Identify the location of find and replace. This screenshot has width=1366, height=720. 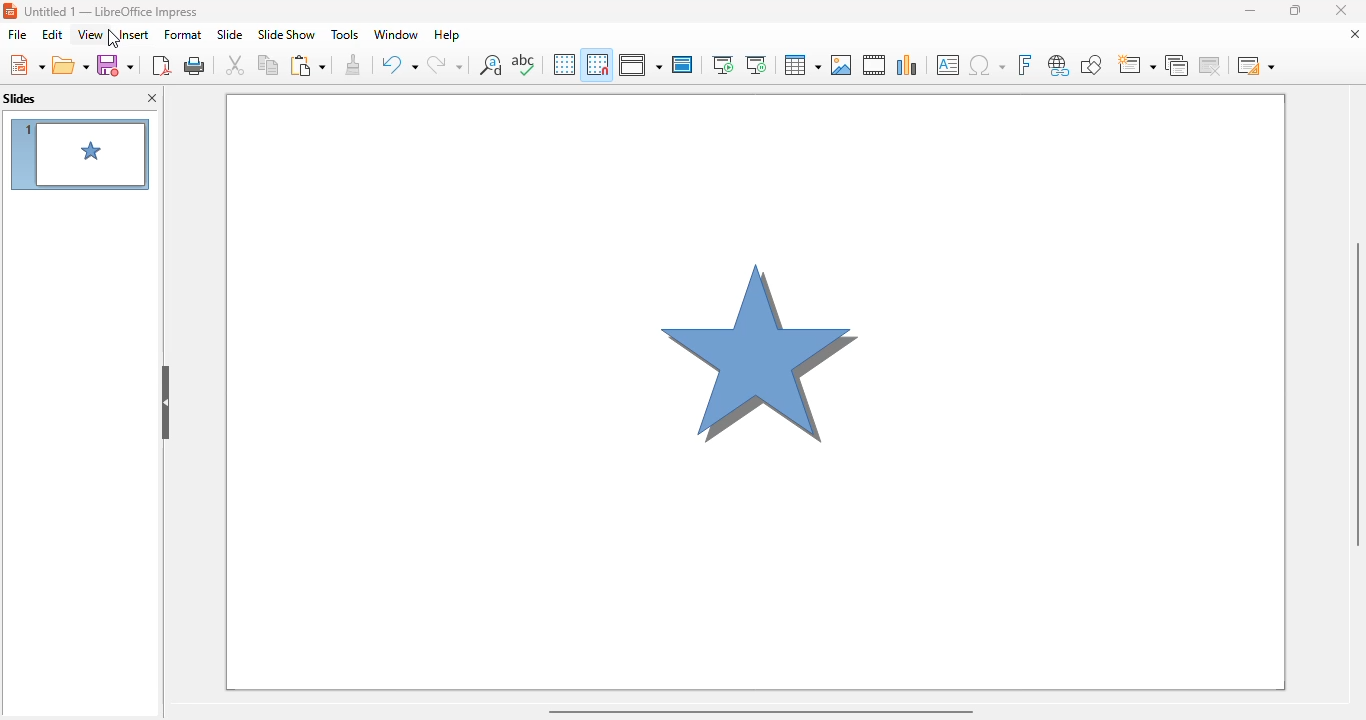
(491, 64).